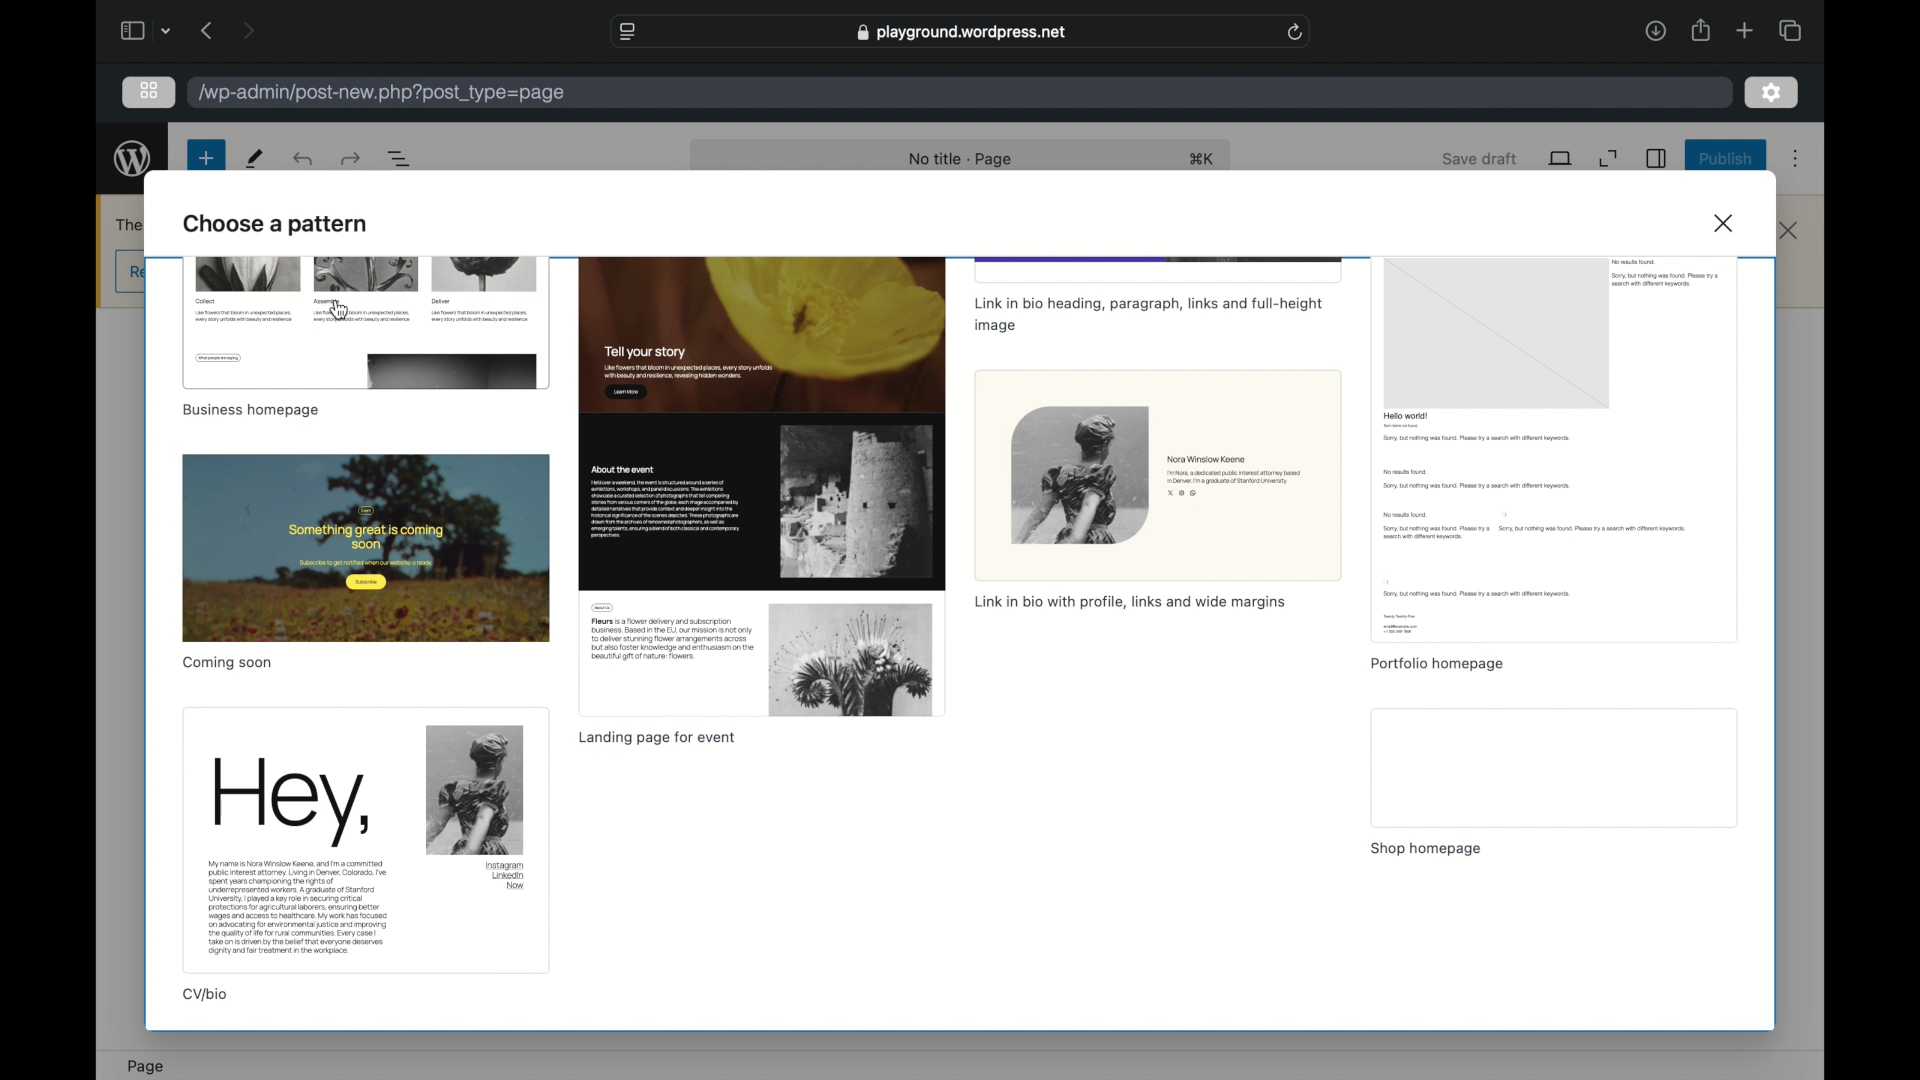 The image size is (1920, 1080). I want to click on cv/bio, so click(208, 995).